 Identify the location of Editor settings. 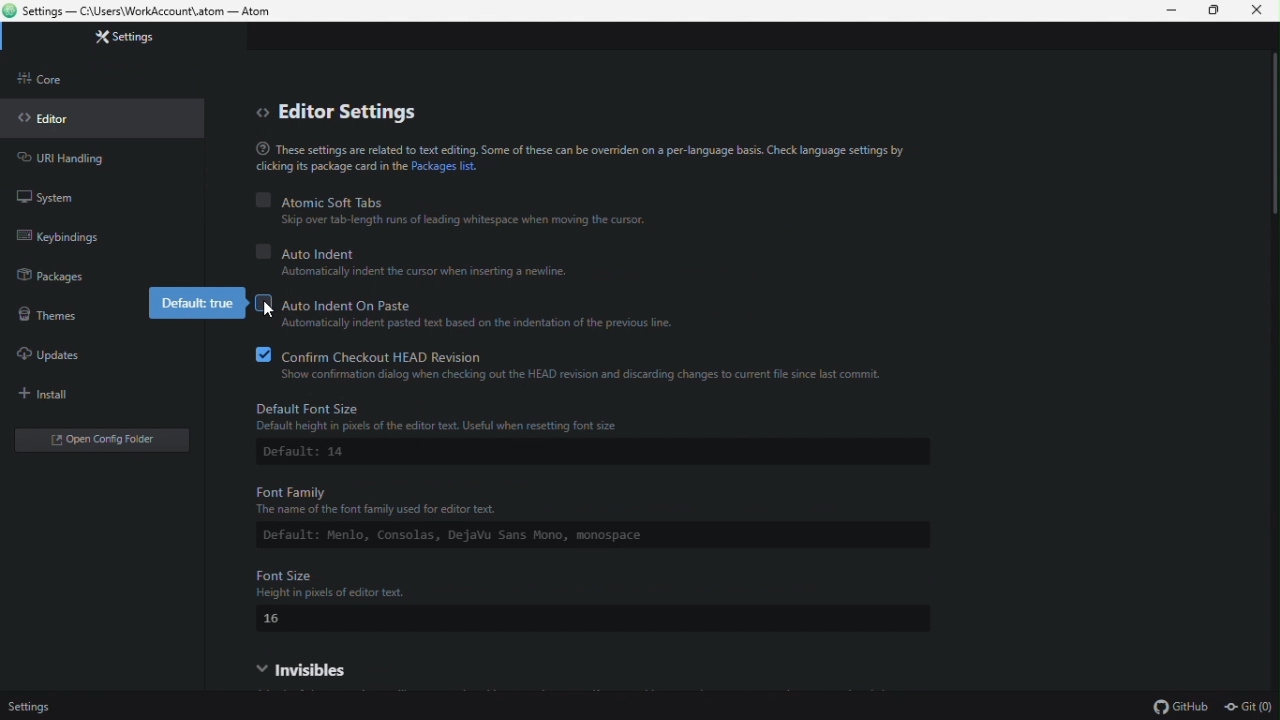
(333, 113).